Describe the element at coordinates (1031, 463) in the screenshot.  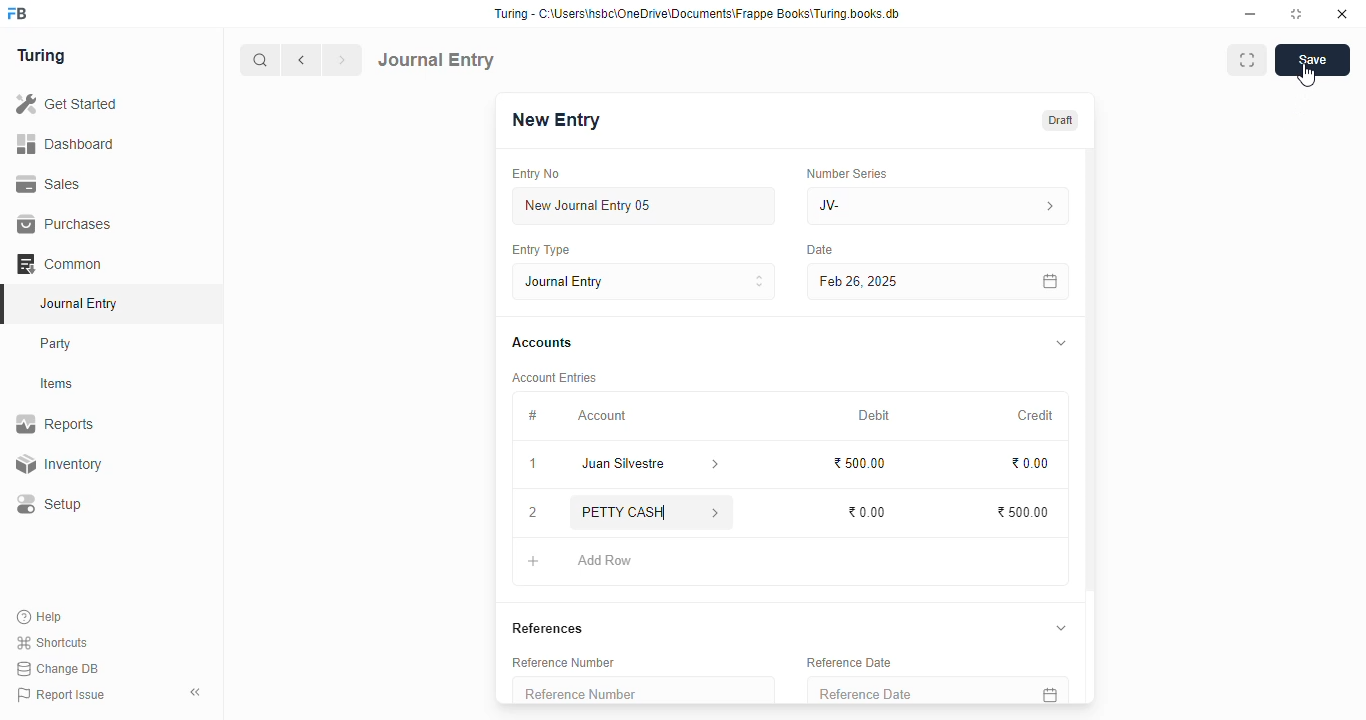
I see `₹0.00` at that location.